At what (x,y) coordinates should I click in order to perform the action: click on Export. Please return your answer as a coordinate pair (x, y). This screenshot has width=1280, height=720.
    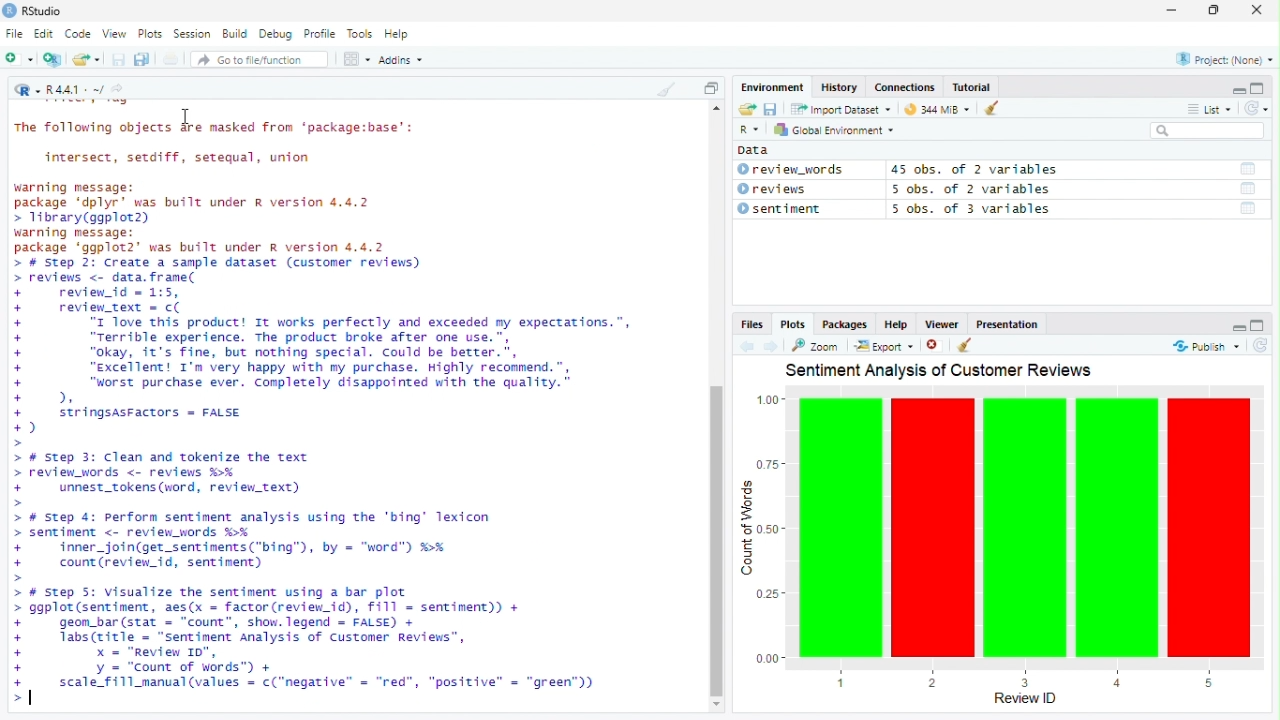
    Looking at the image, I should click on (884, 345).